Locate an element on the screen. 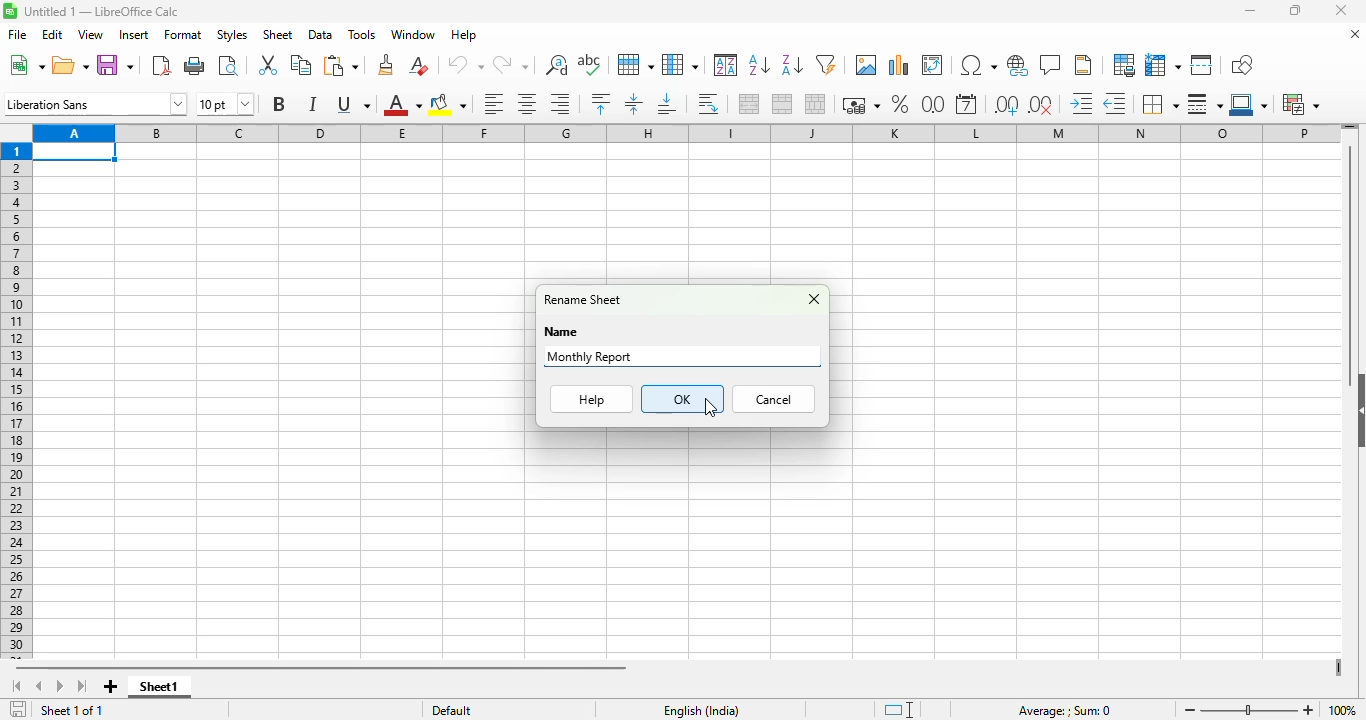 The width and height of the screenshot is (1366, 720). border color is located at coordinates (1250, 104).